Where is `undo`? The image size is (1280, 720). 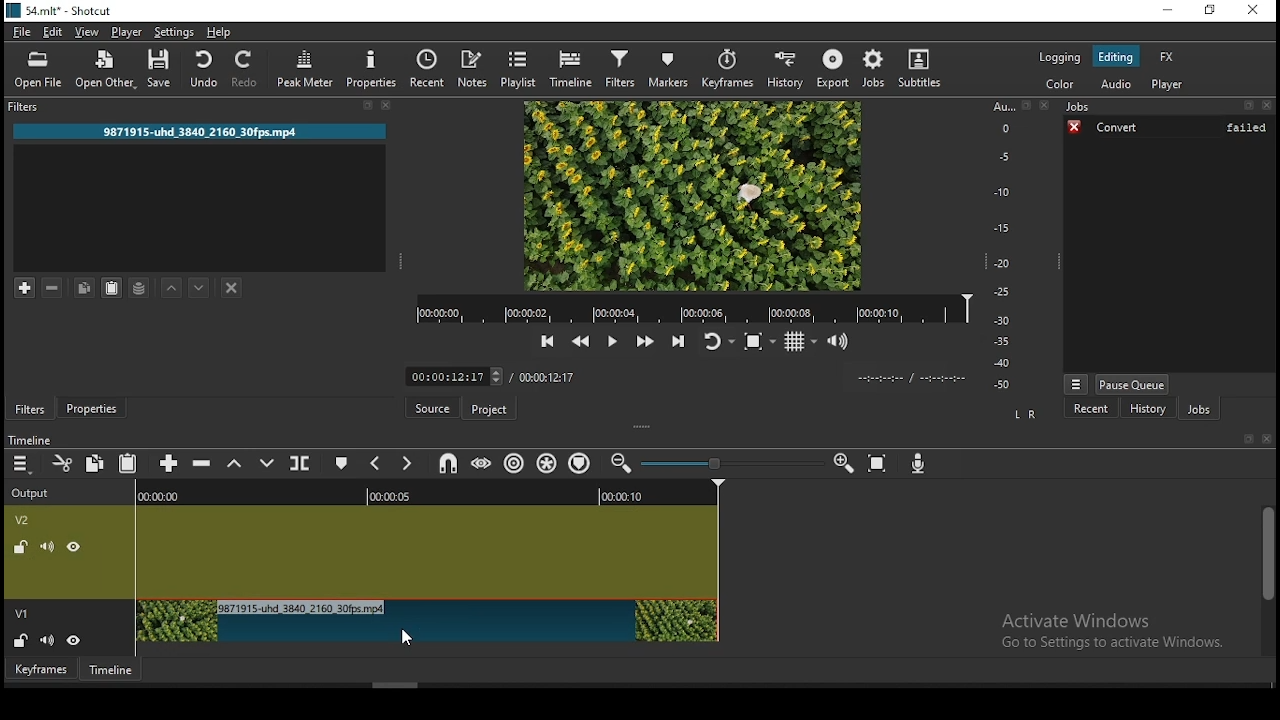
undo is located at coordinates (205, 70).